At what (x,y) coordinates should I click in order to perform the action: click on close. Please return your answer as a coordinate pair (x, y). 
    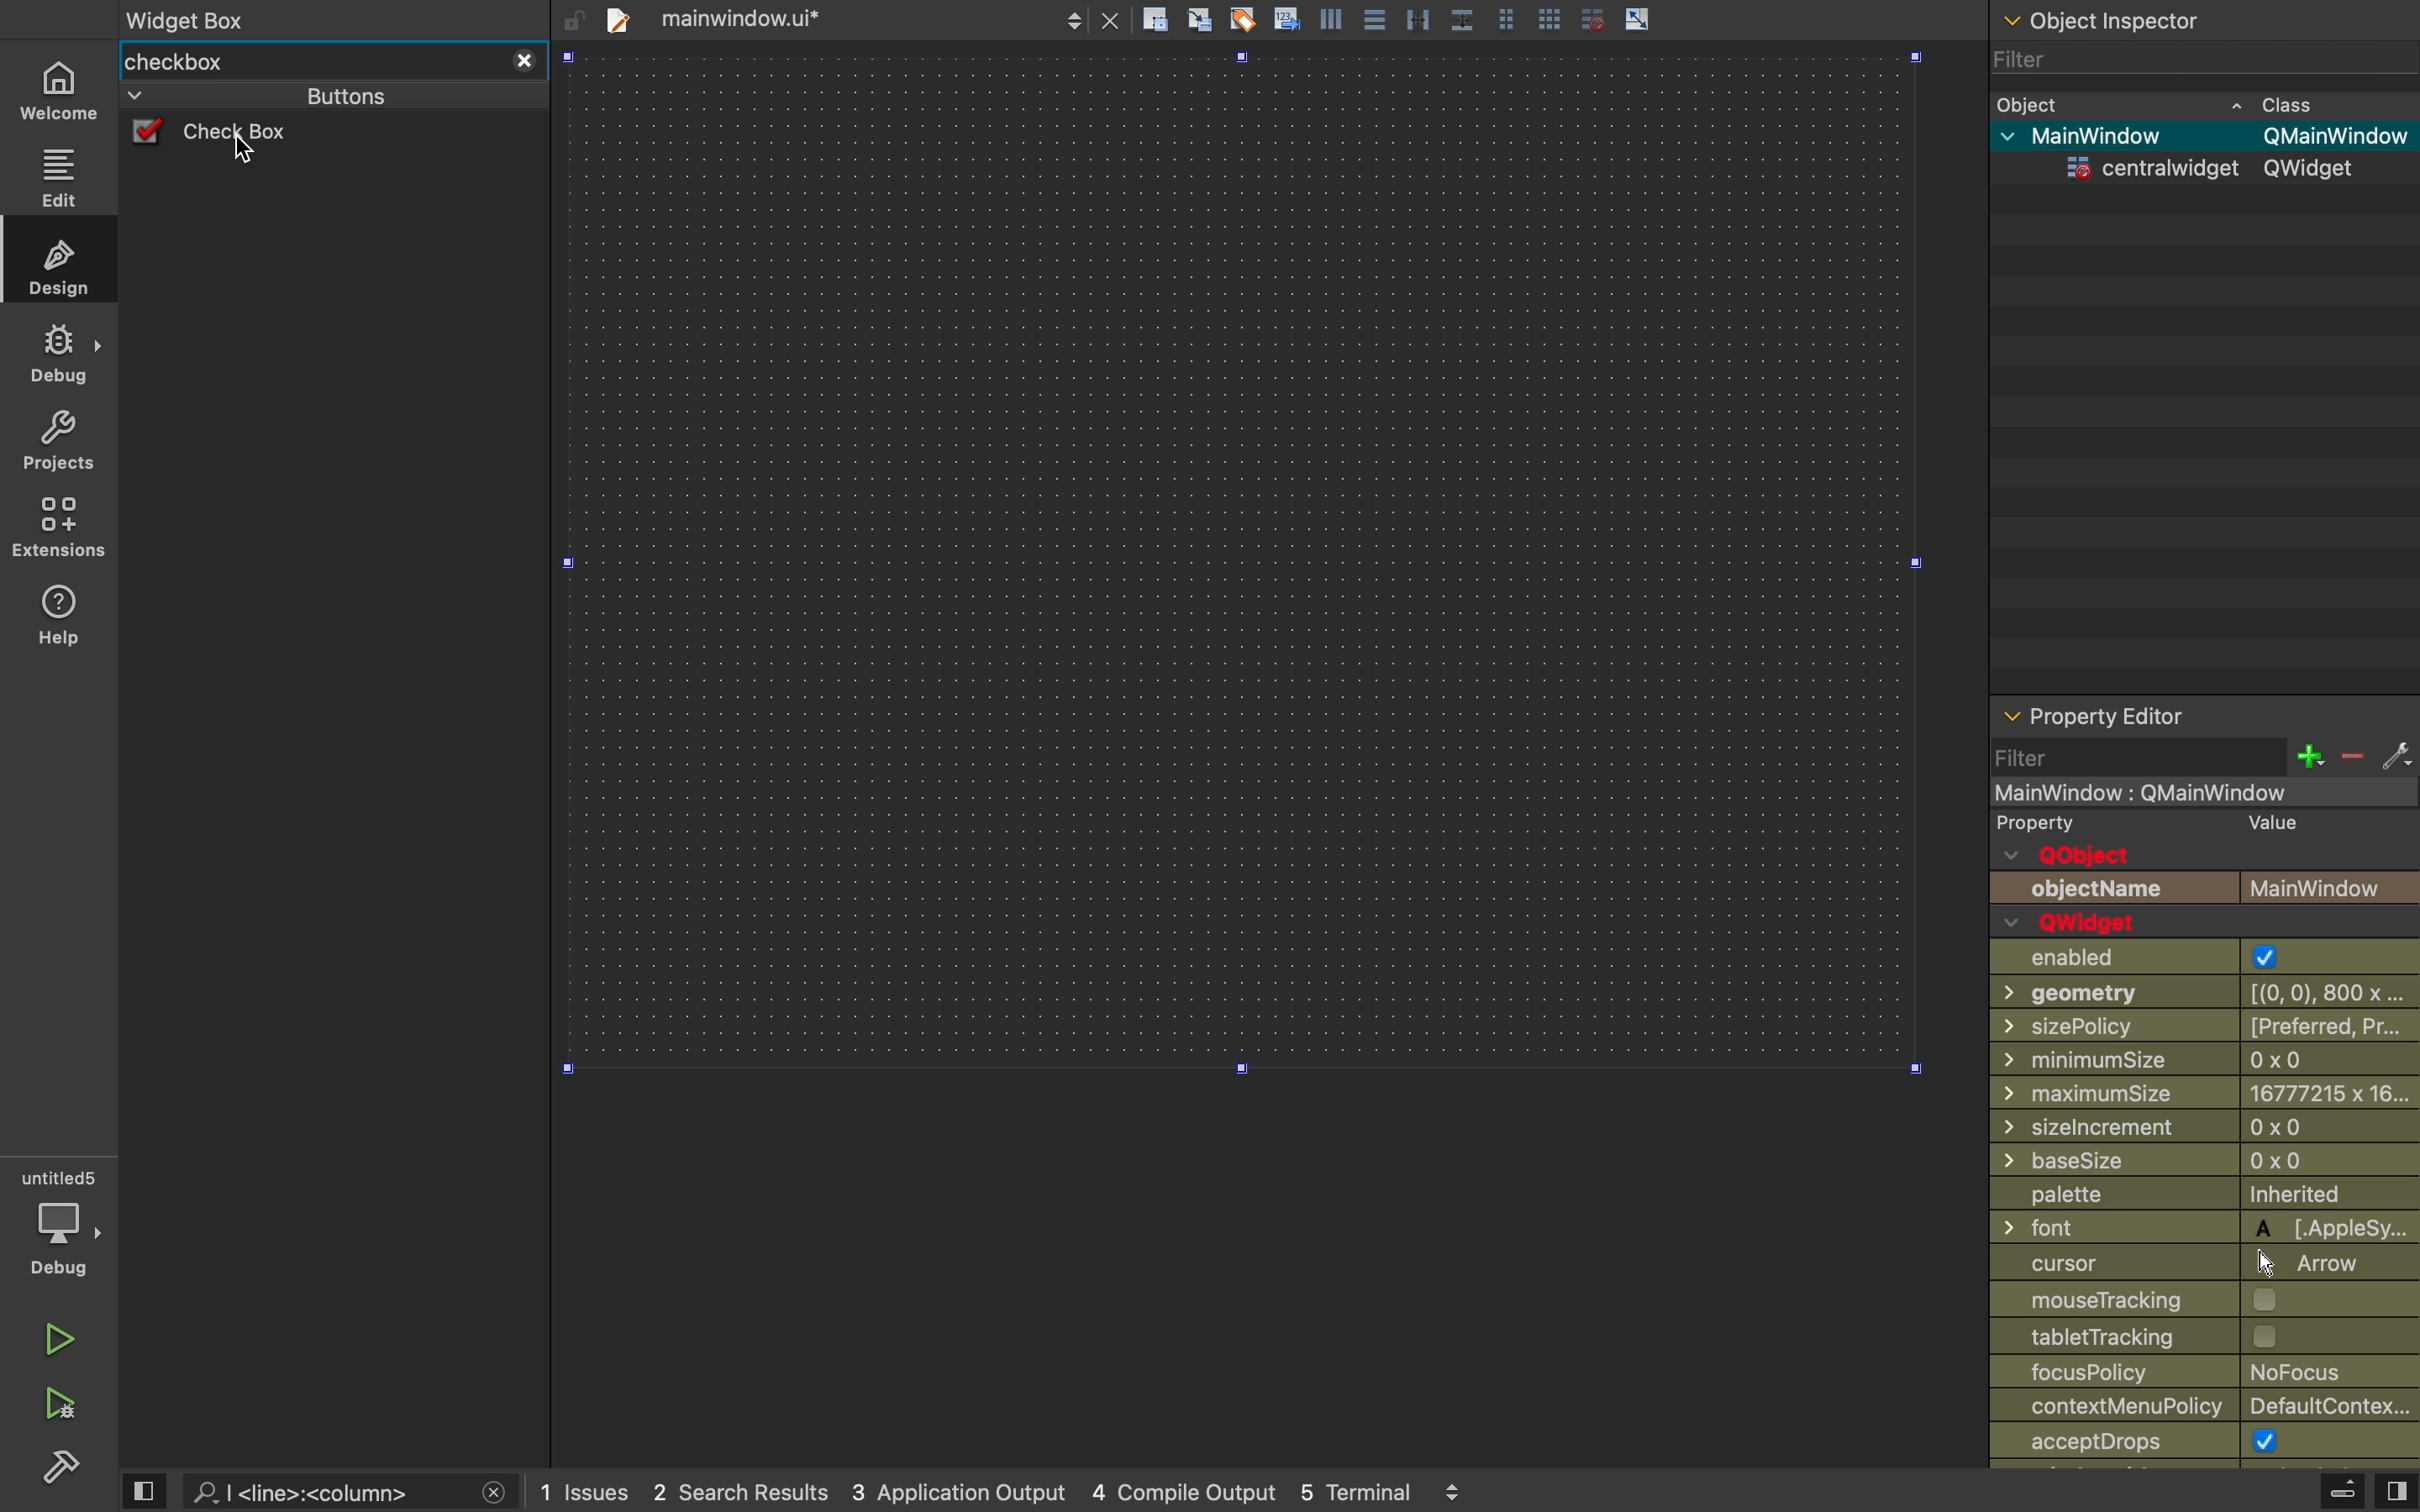
    Looking at the image, I should click on (1112, 19).